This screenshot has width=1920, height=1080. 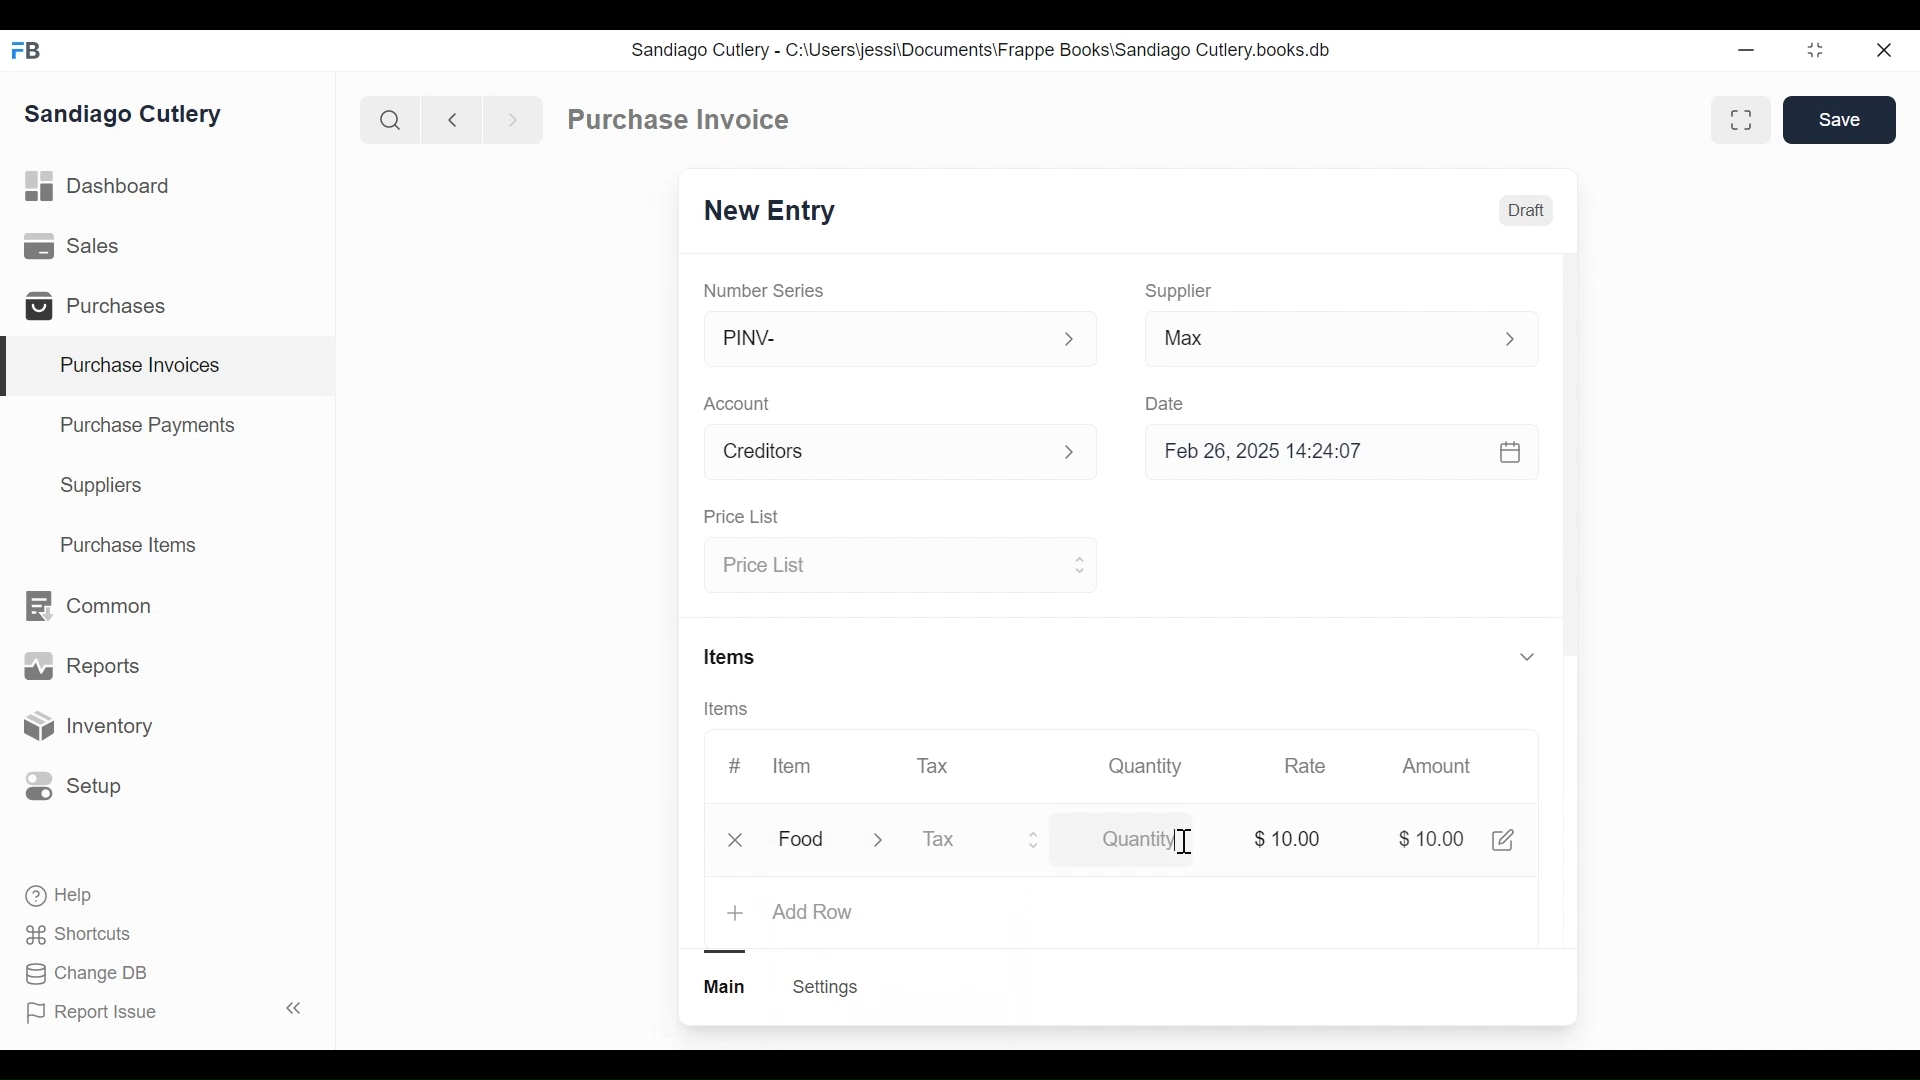 I want to click on Max, so click(x=1302, y=342).